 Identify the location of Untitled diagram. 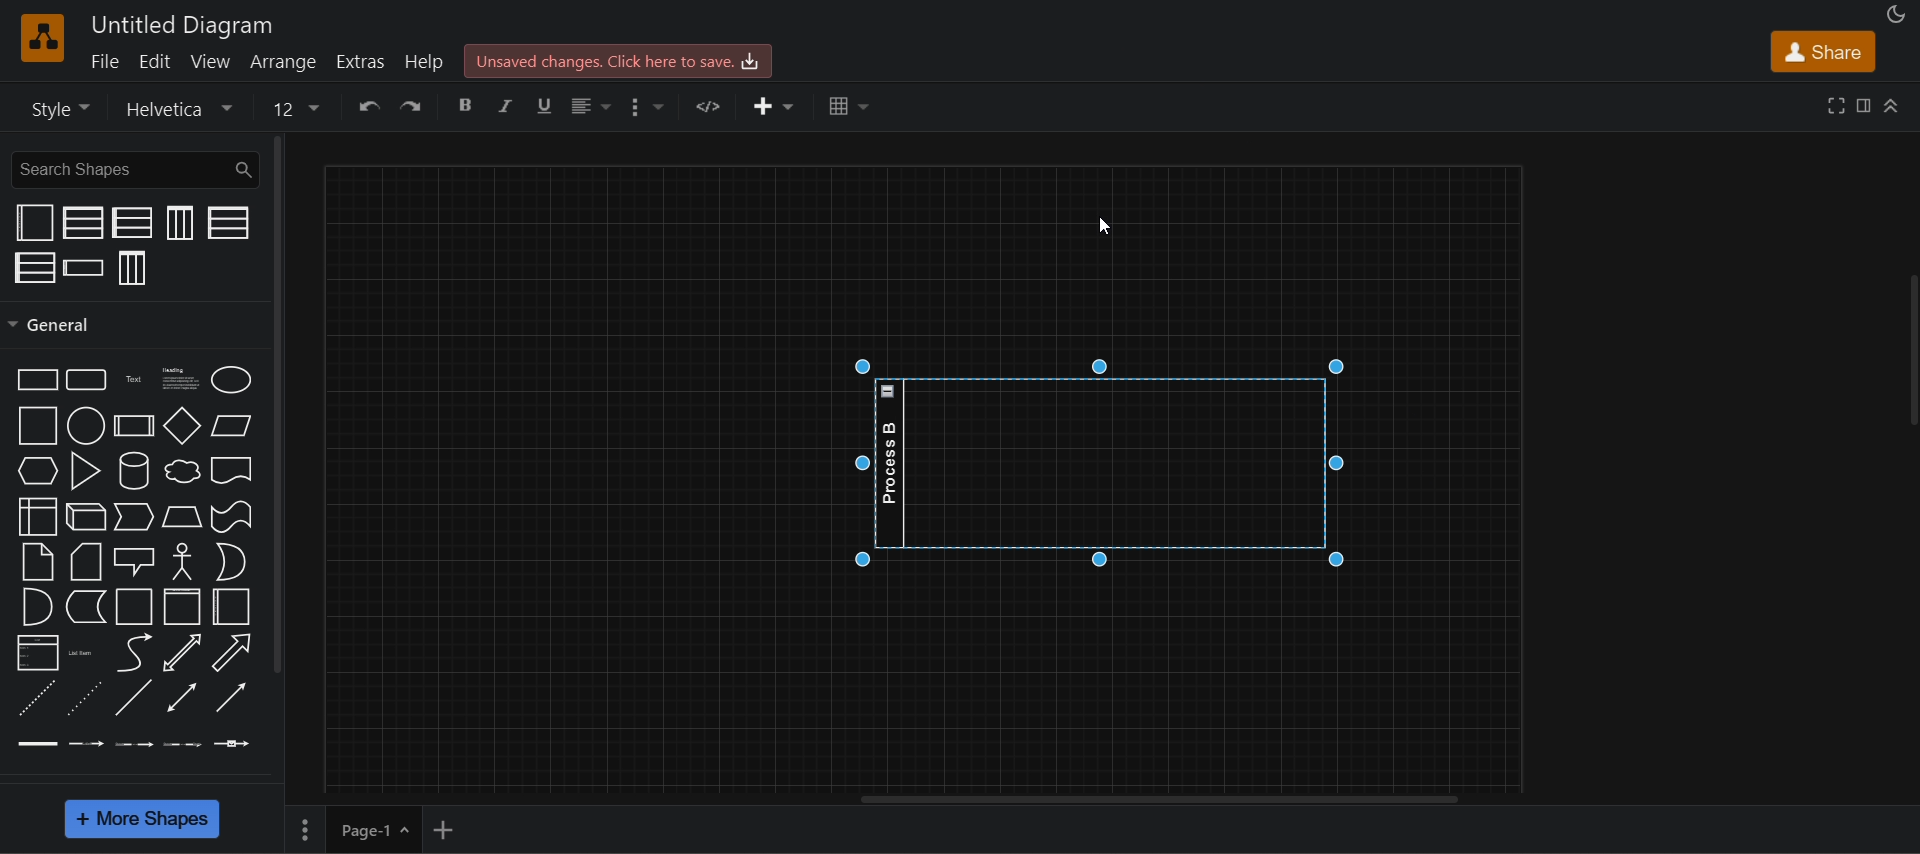
(182, 24).